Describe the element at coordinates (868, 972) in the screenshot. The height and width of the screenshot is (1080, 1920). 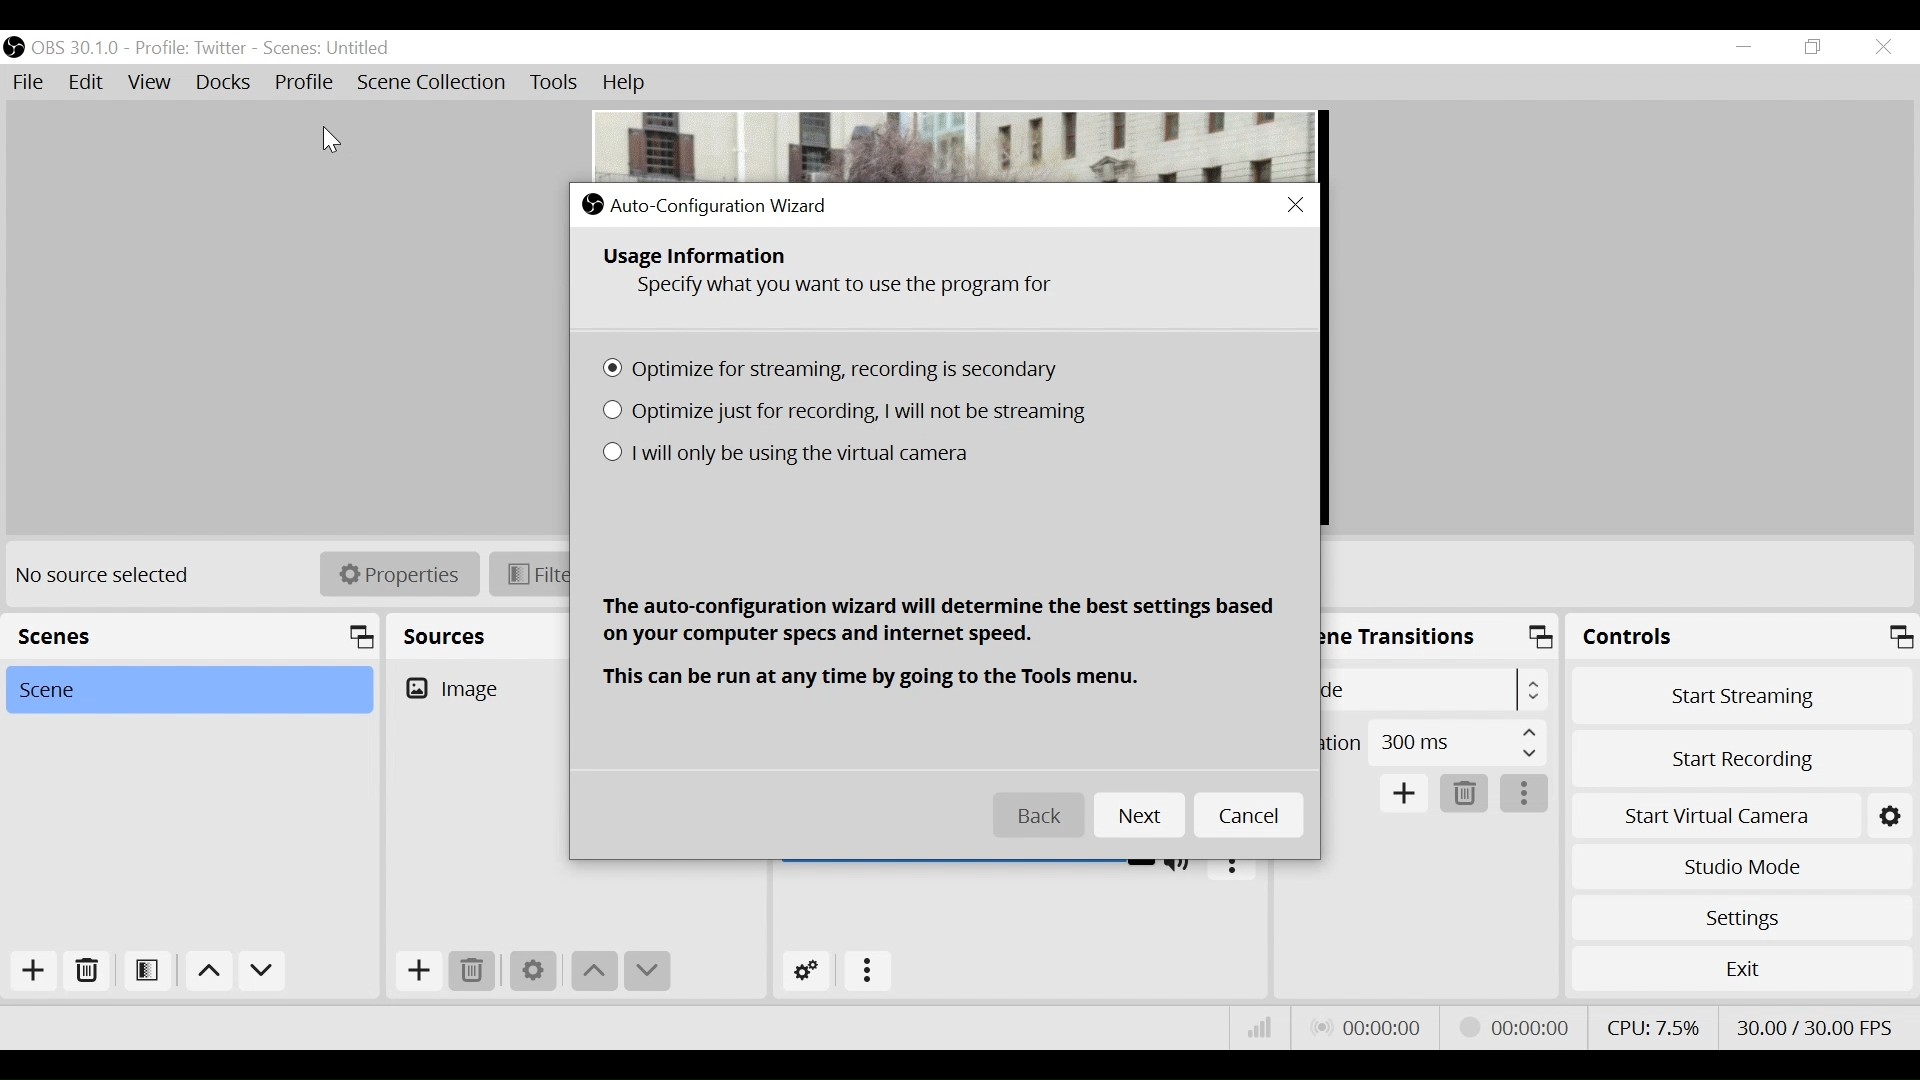
I see `More Options` at that location.